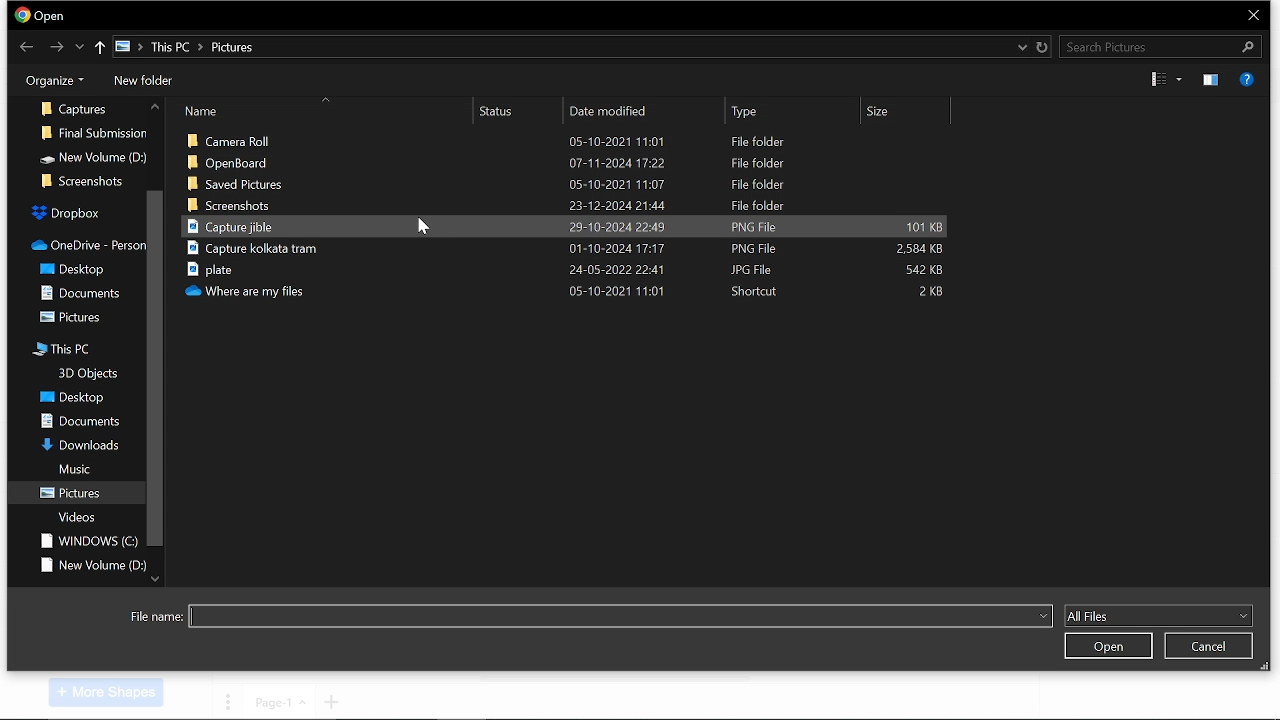 This screenshot has height=720, width=1280. I want to click on preview pane, so click(1209, 80).